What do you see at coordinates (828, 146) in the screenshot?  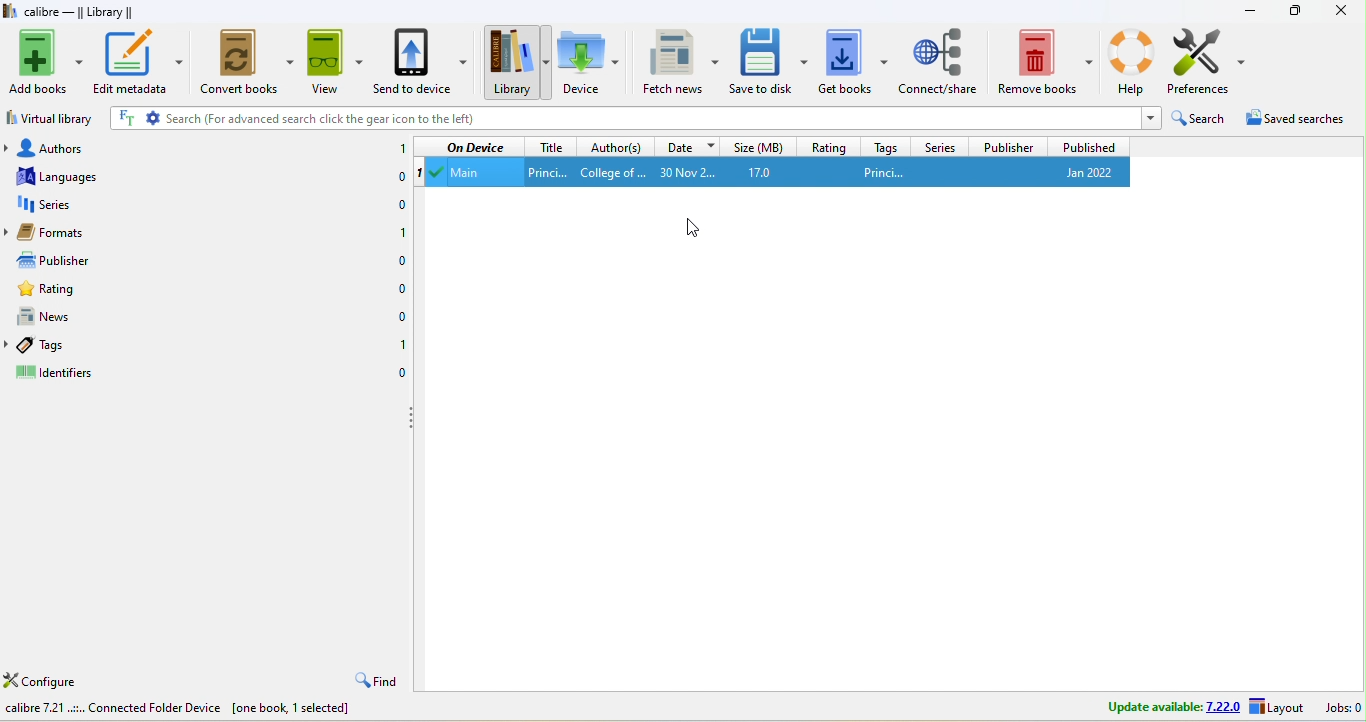 I see `rating` at bounding box center [828, 146].